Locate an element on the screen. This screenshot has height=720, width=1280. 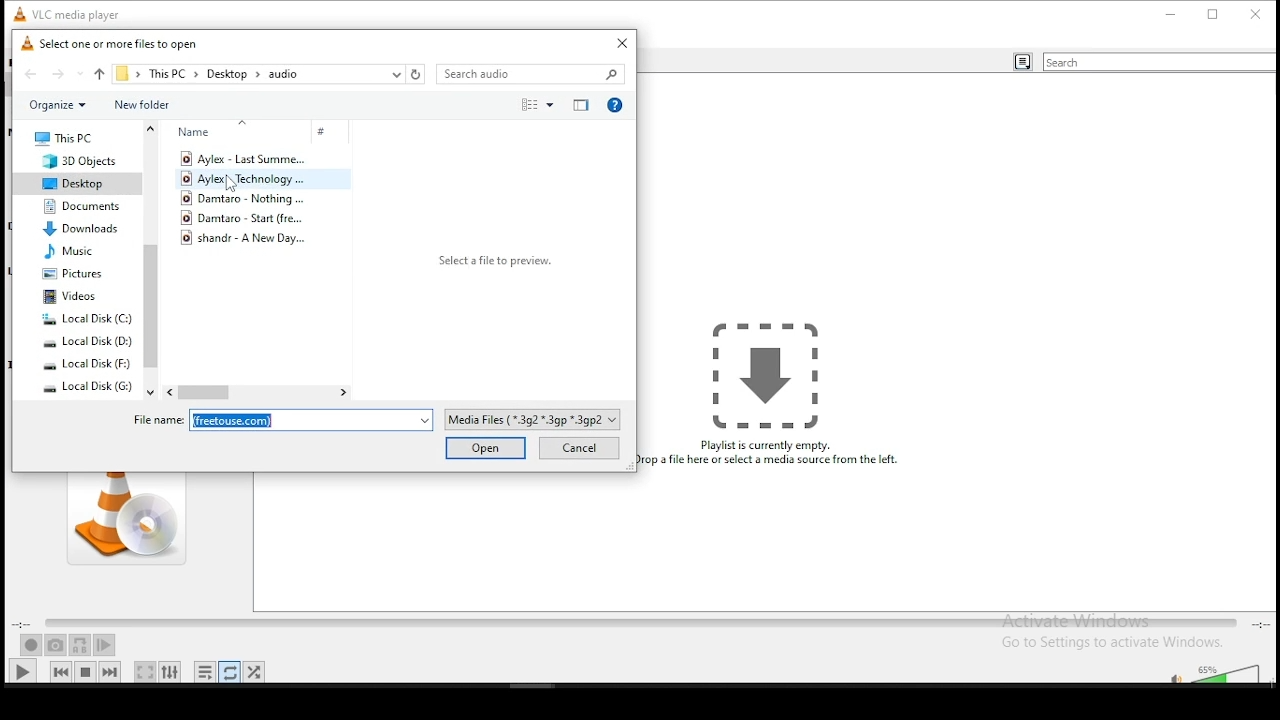
local disk (F:) is located at coordinates (86, 364).